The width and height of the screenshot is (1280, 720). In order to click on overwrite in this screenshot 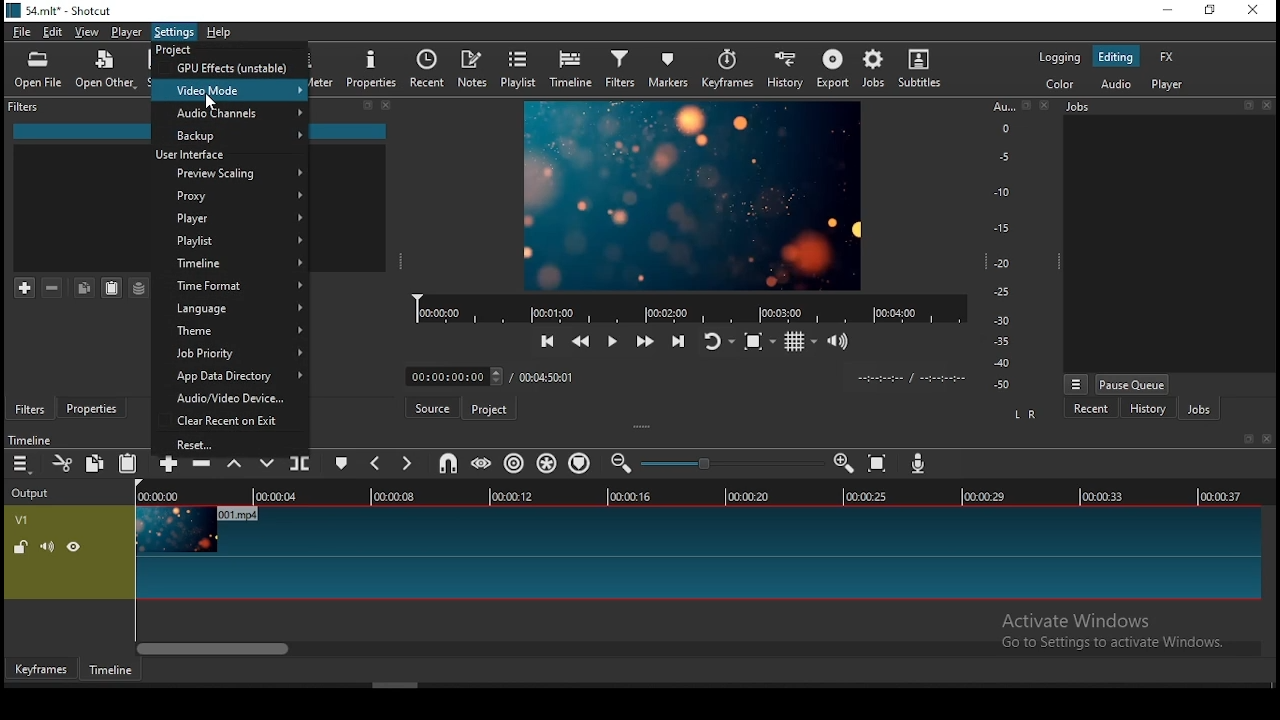, I will do `click(268, 466)`.